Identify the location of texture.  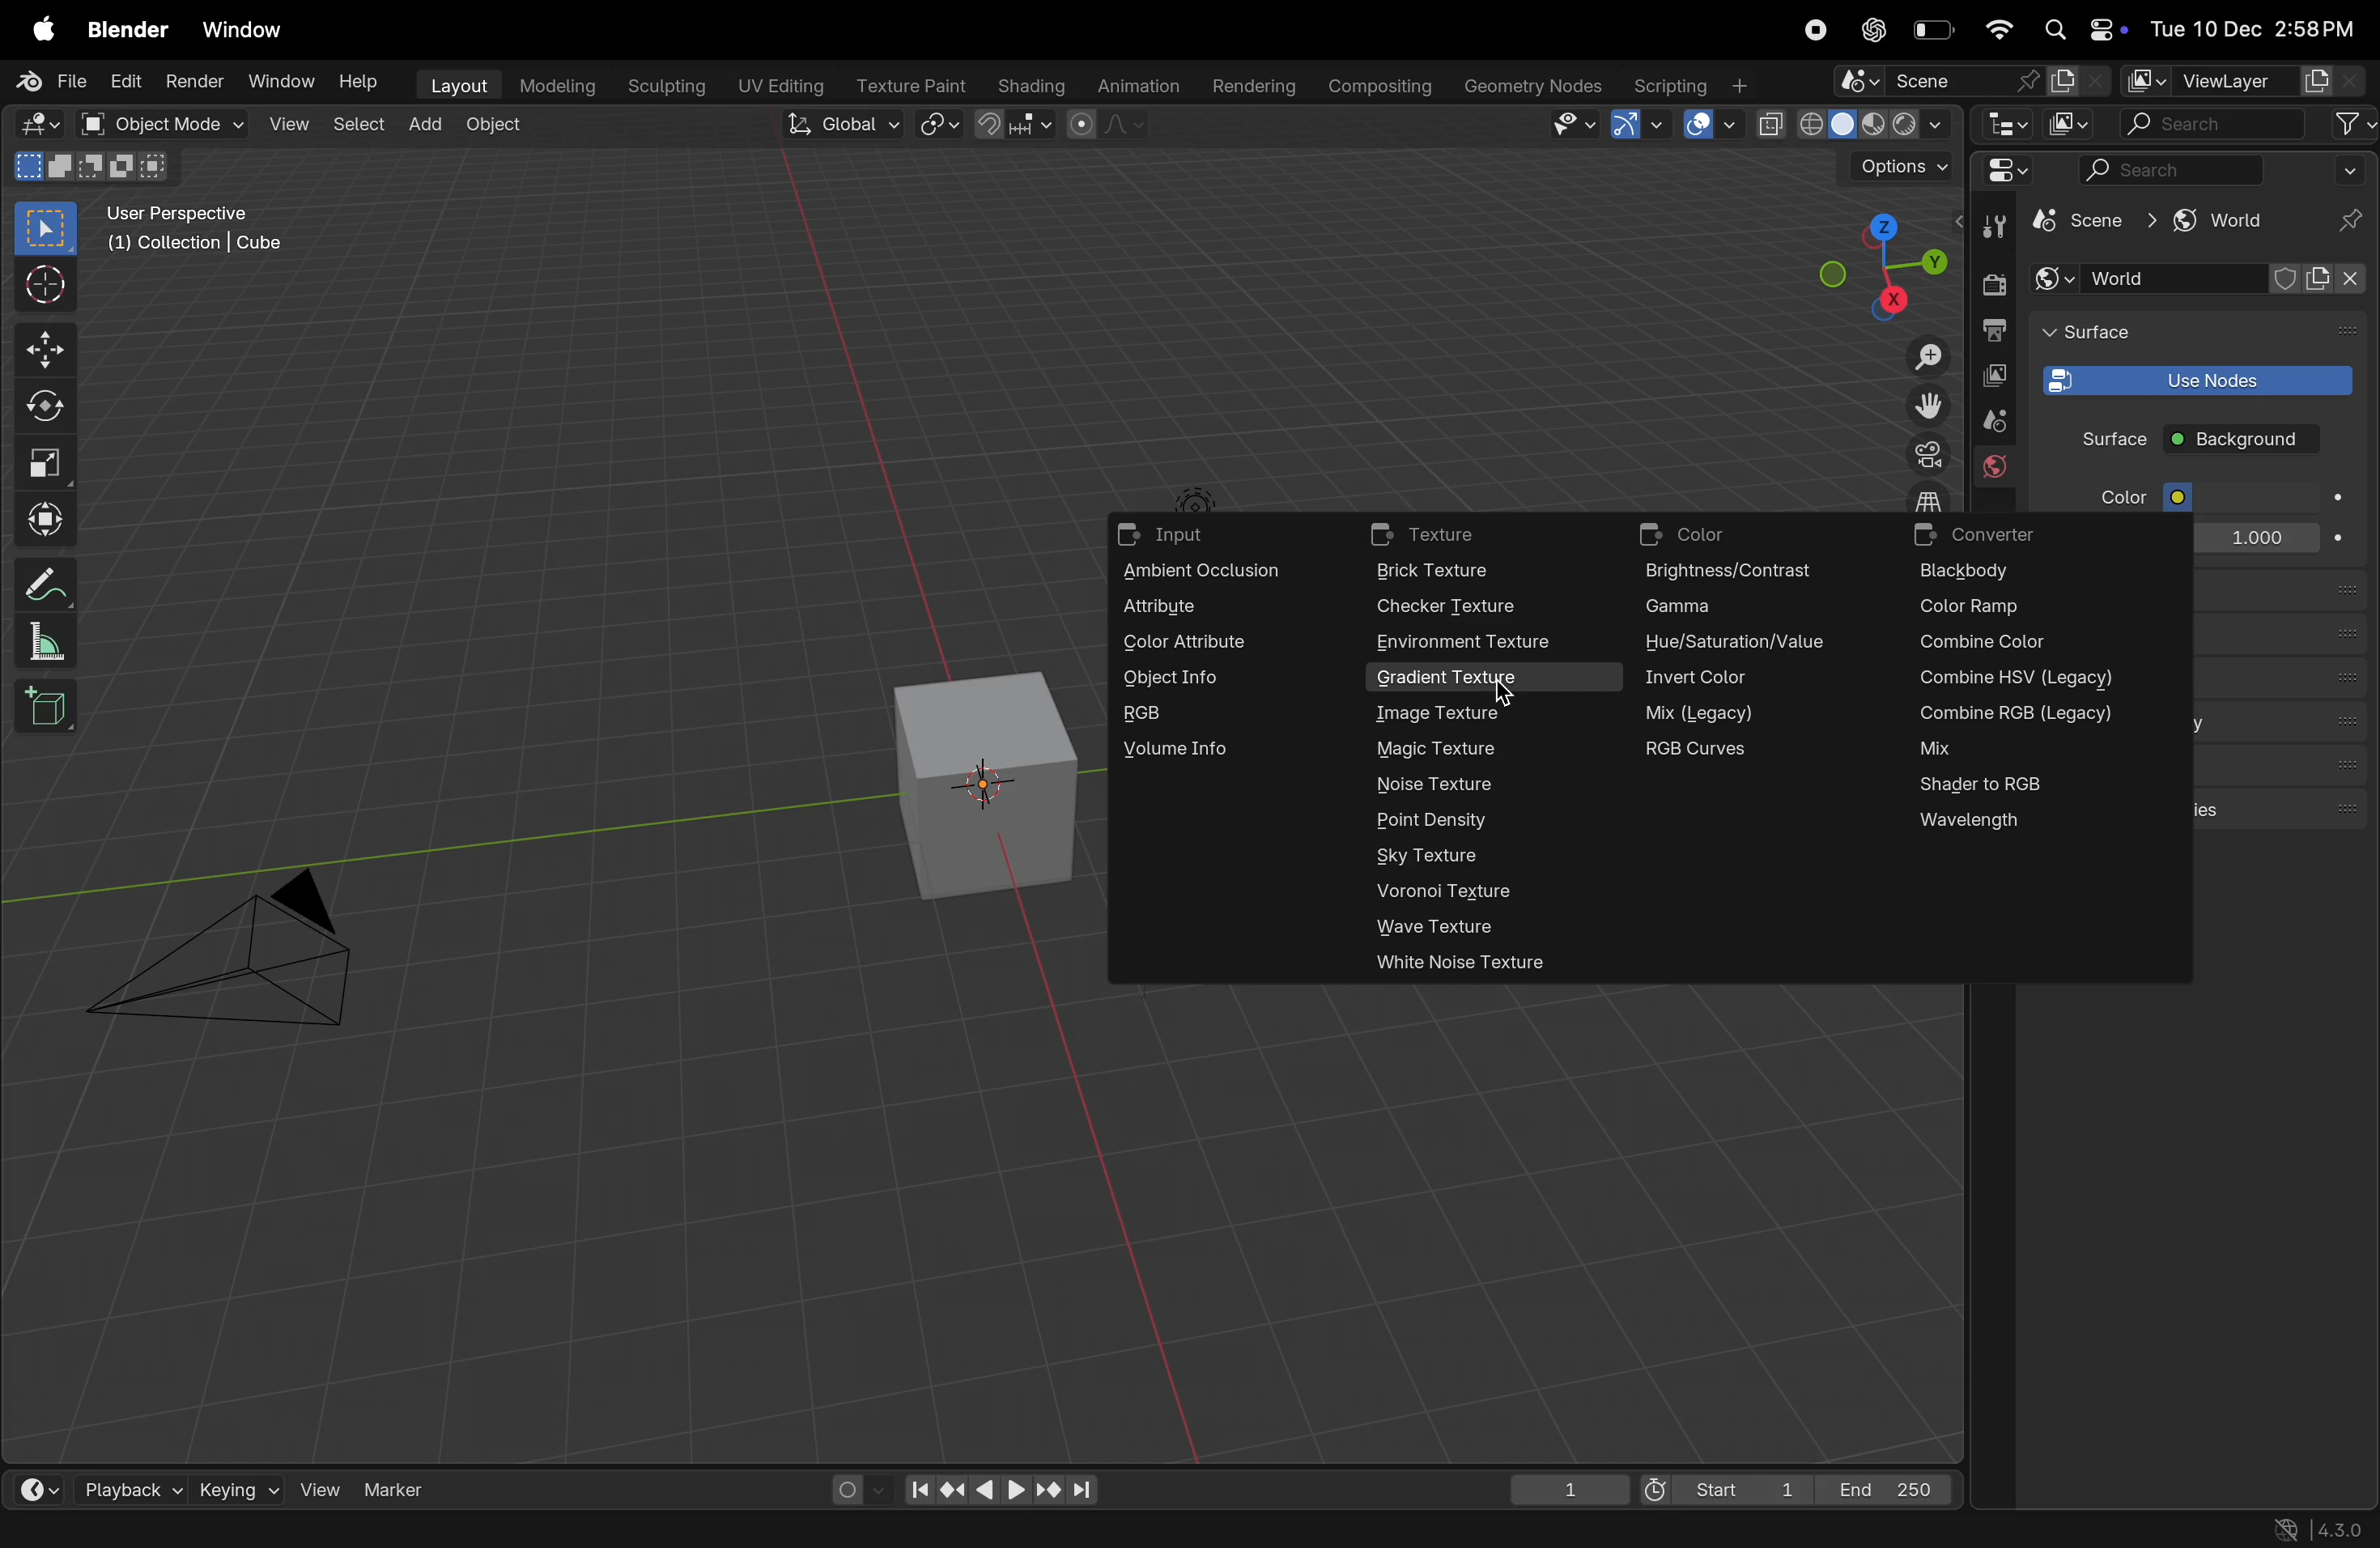
(1460, 535).